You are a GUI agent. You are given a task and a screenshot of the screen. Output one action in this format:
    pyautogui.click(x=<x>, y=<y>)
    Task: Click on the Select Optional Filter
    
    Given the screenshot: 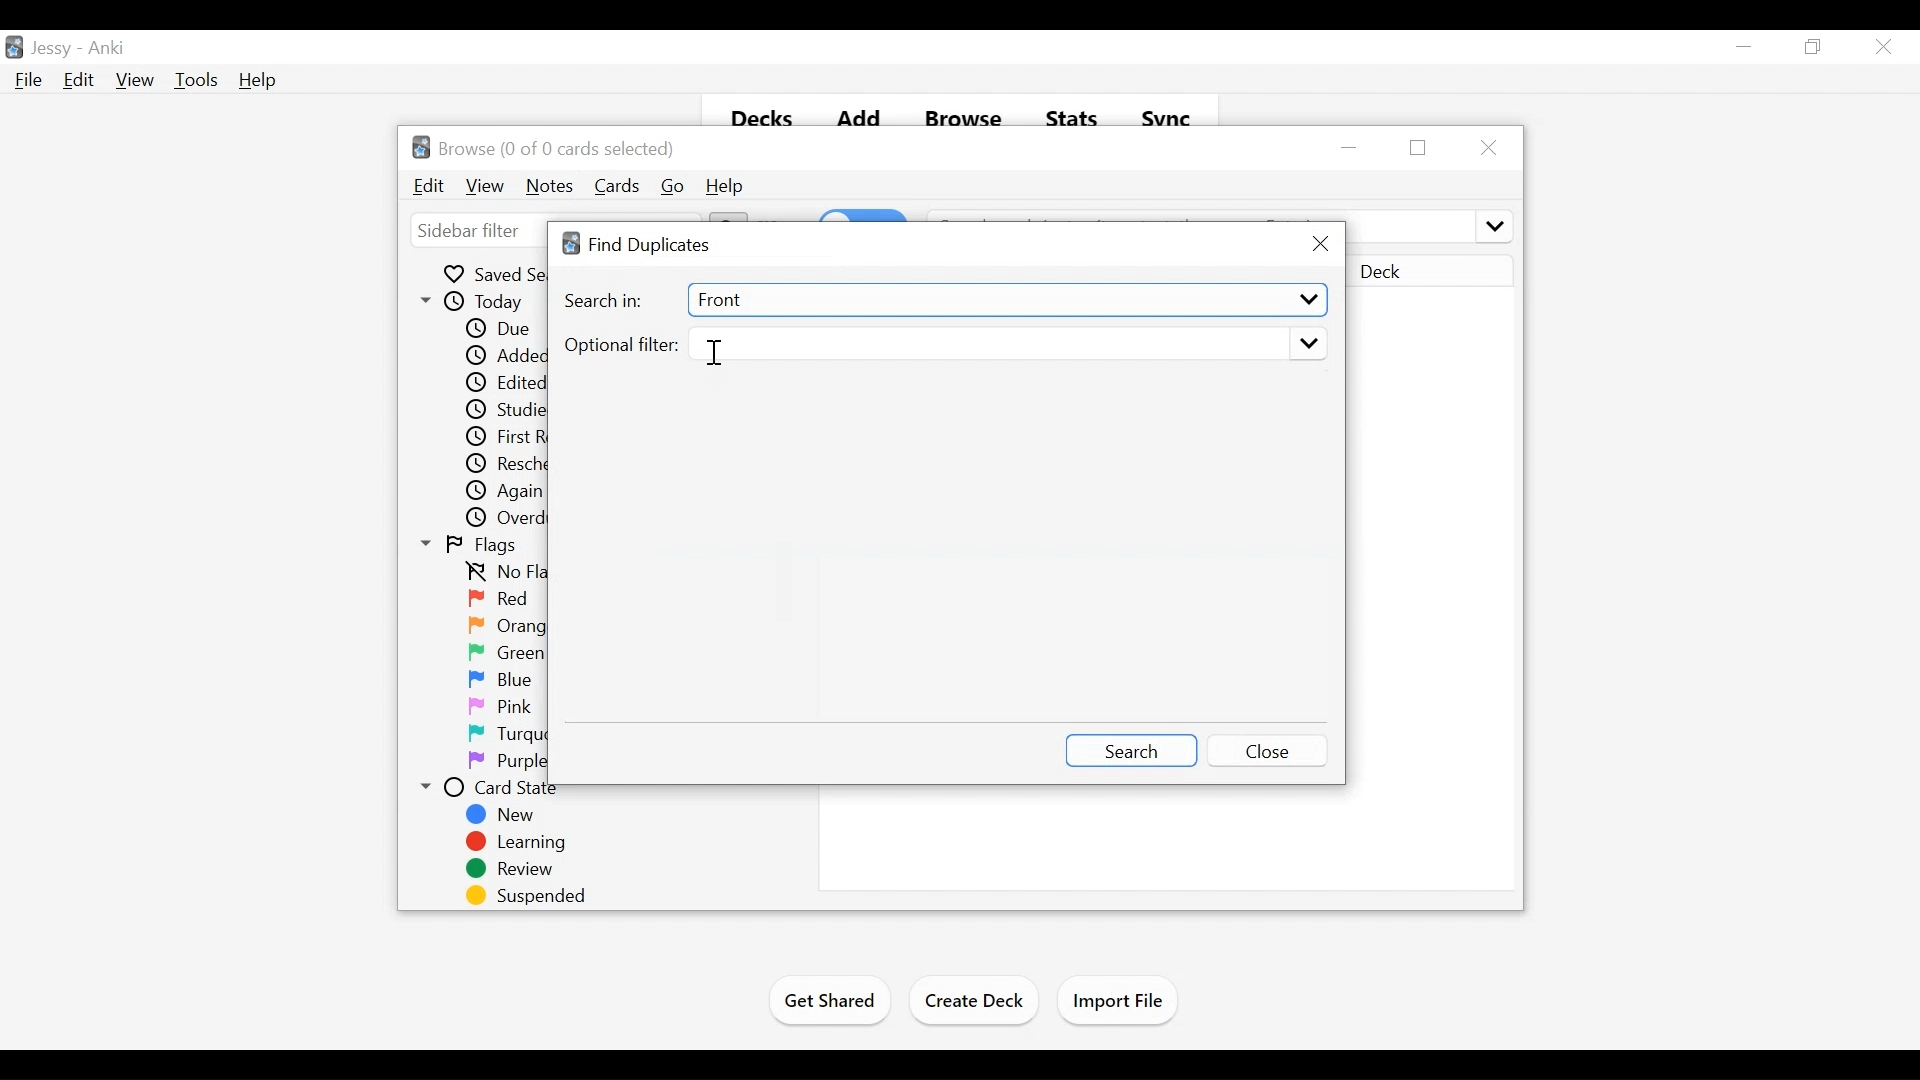 What is the action you would take?
    pyautogui.click(x=1005, y=345)
    